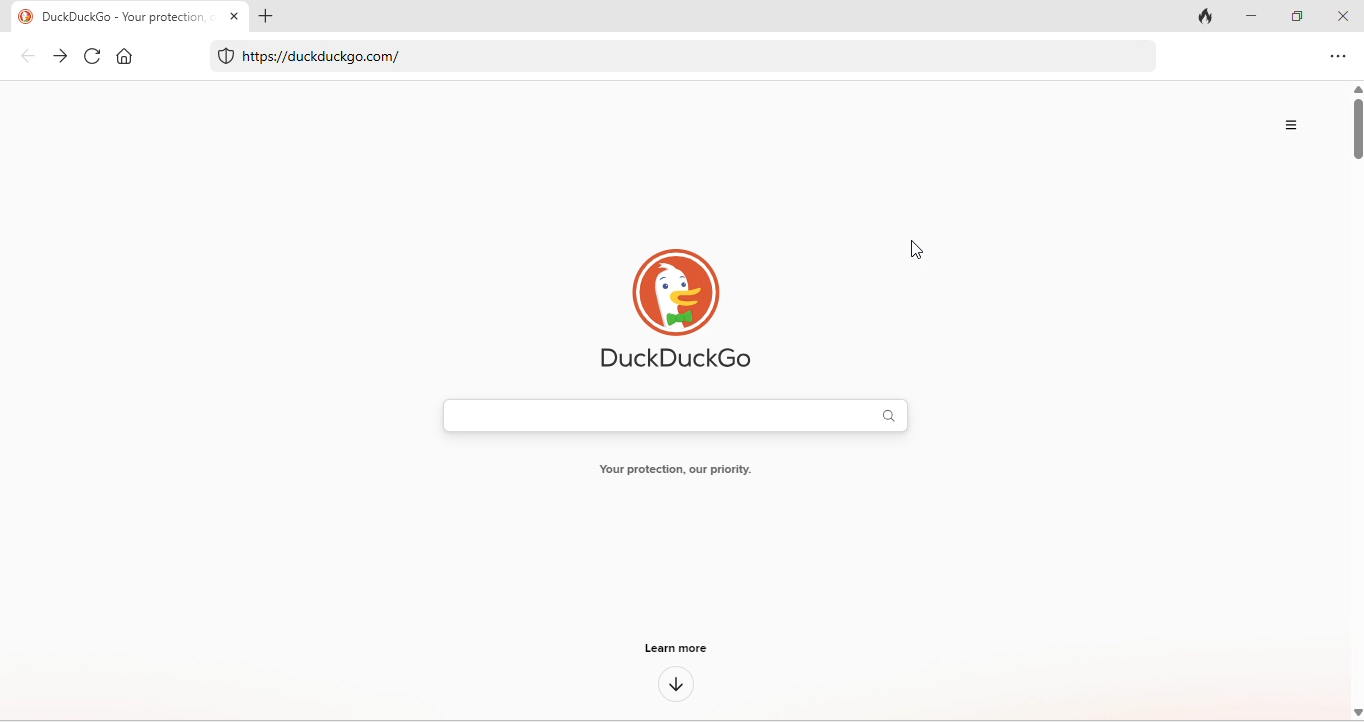  What do you see at coordinates (1207, 17) in the screenshot?
I see `track tab` at bounding box center [1207, 17].